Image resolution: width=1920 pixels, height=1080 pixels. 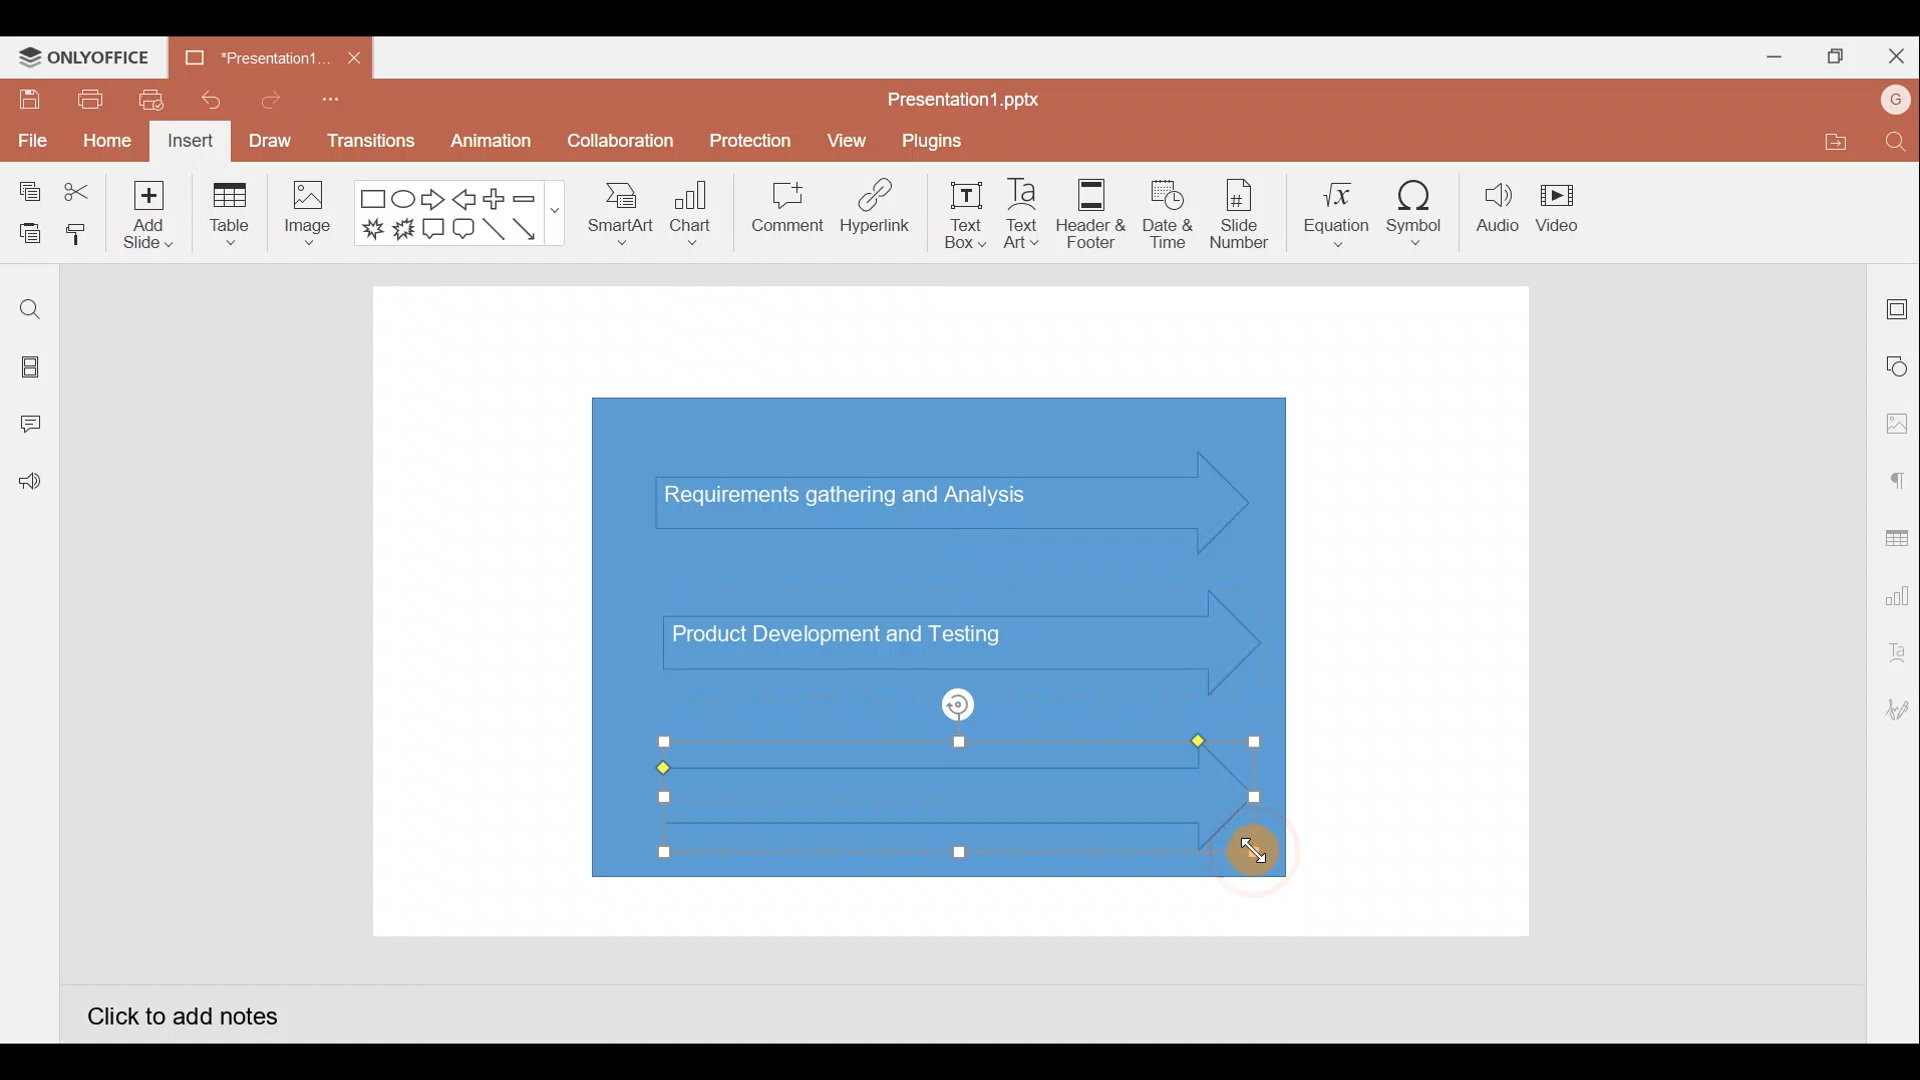 What do you see at coordinates (618, 149) in the screenshot?
I see `Collaboration` at bounding box center [618, 149].